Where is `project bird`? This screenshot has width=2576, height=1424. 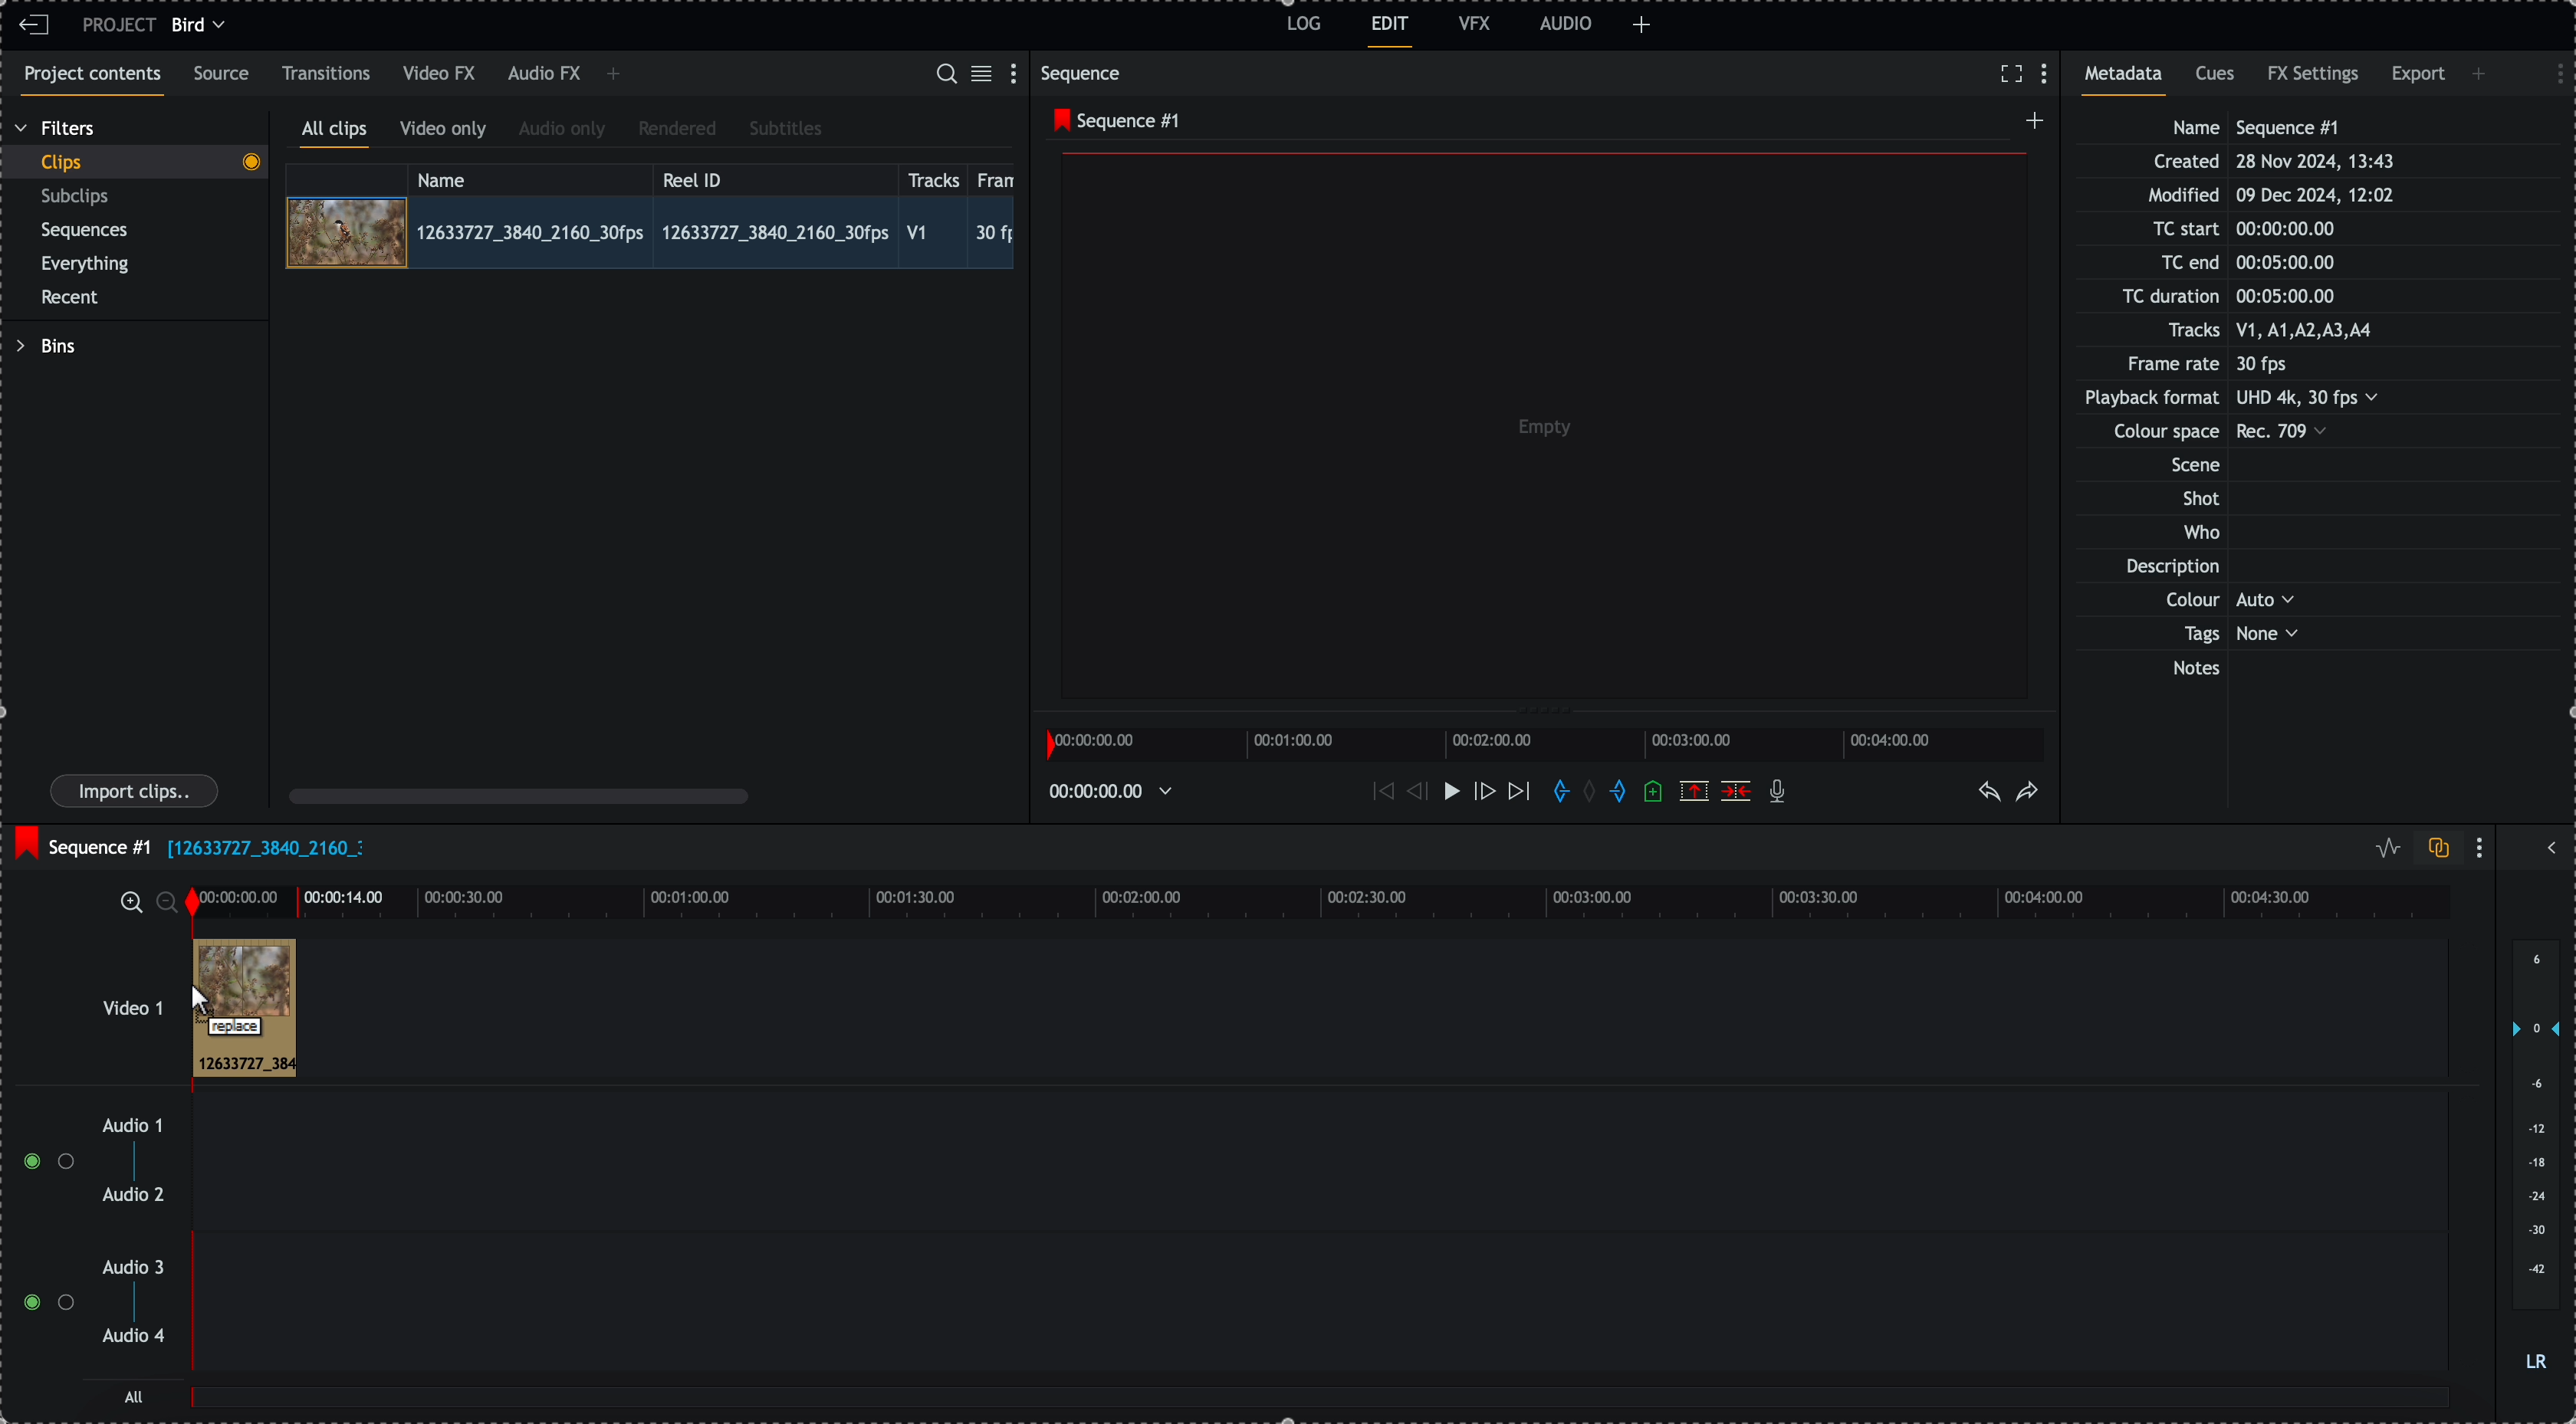 project bird is located at coordinates (159, 25).